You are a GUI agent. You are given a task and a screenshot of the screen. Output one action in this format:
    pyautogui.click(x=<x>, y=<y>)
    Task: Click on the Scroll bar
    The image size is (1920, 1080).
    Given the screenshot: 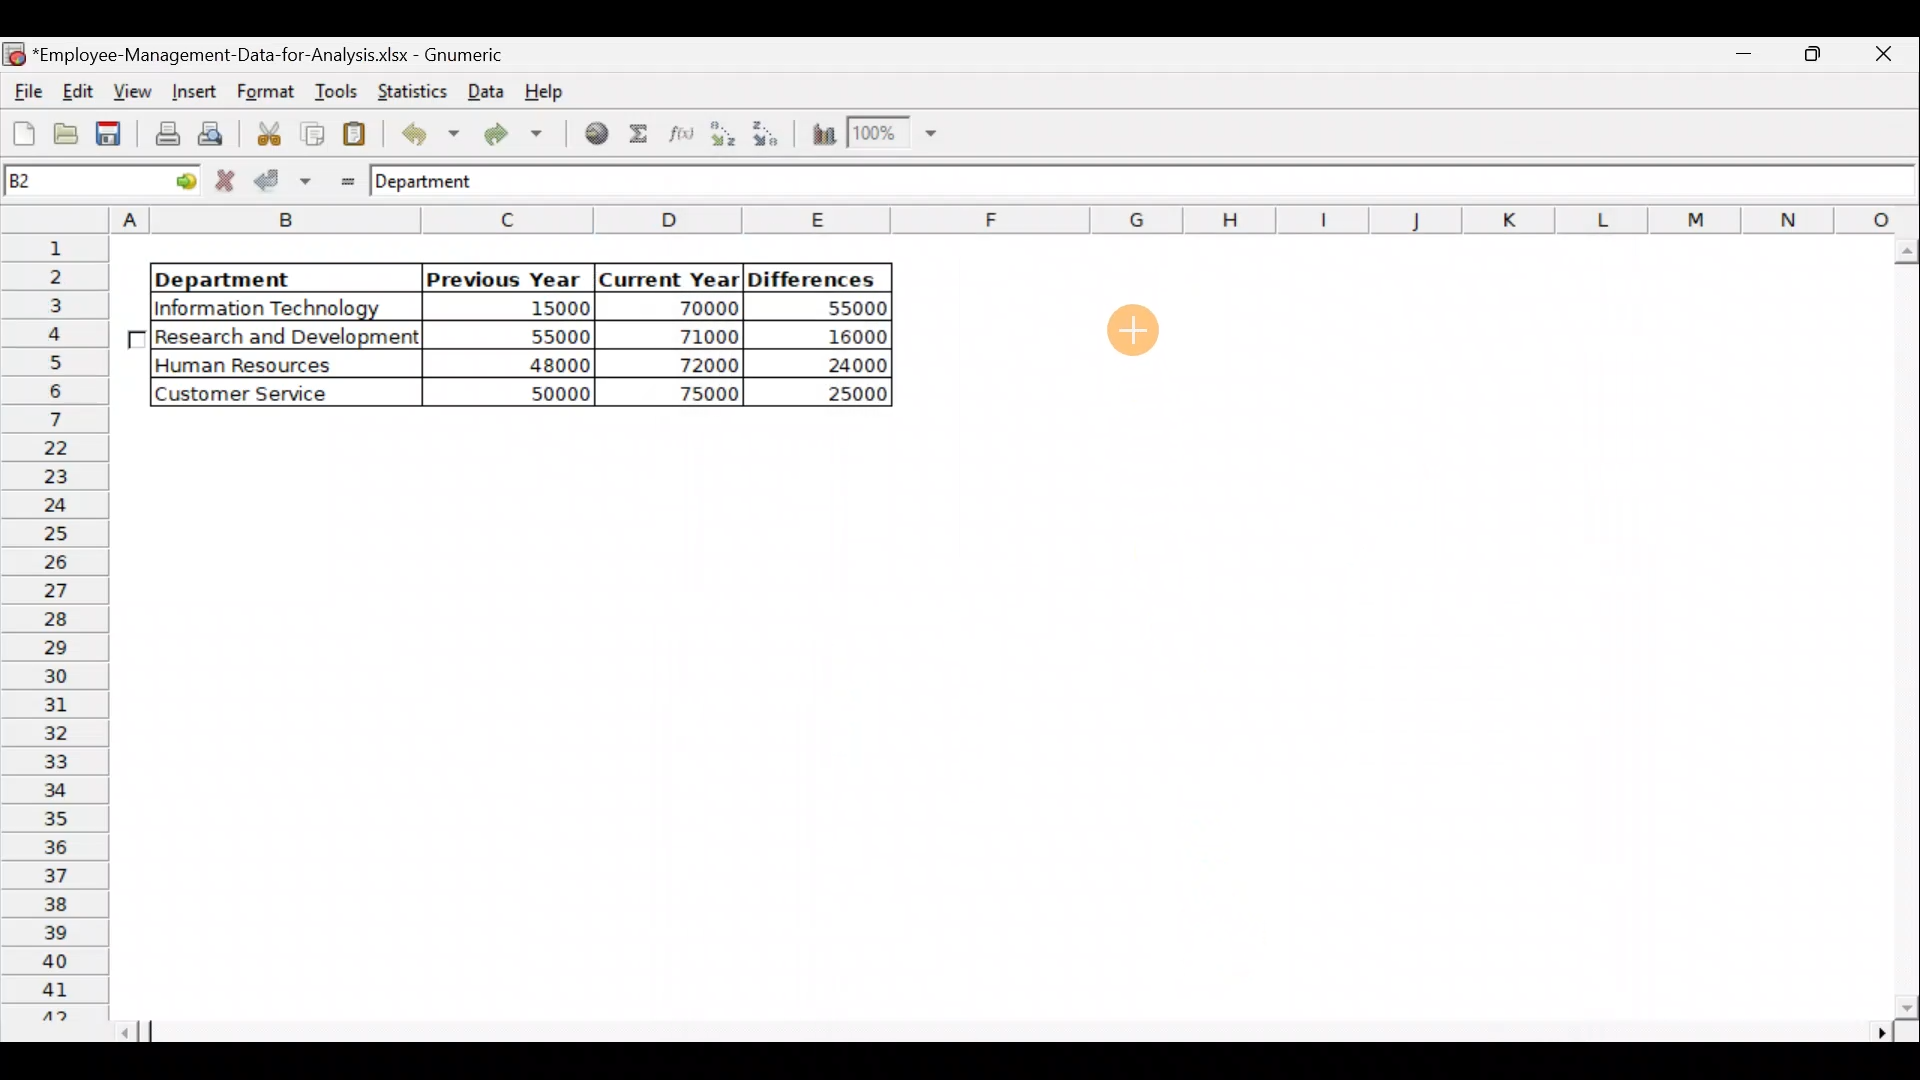 What is the action you would take?
    pyautogui.click(x=1020, y=1033)
    